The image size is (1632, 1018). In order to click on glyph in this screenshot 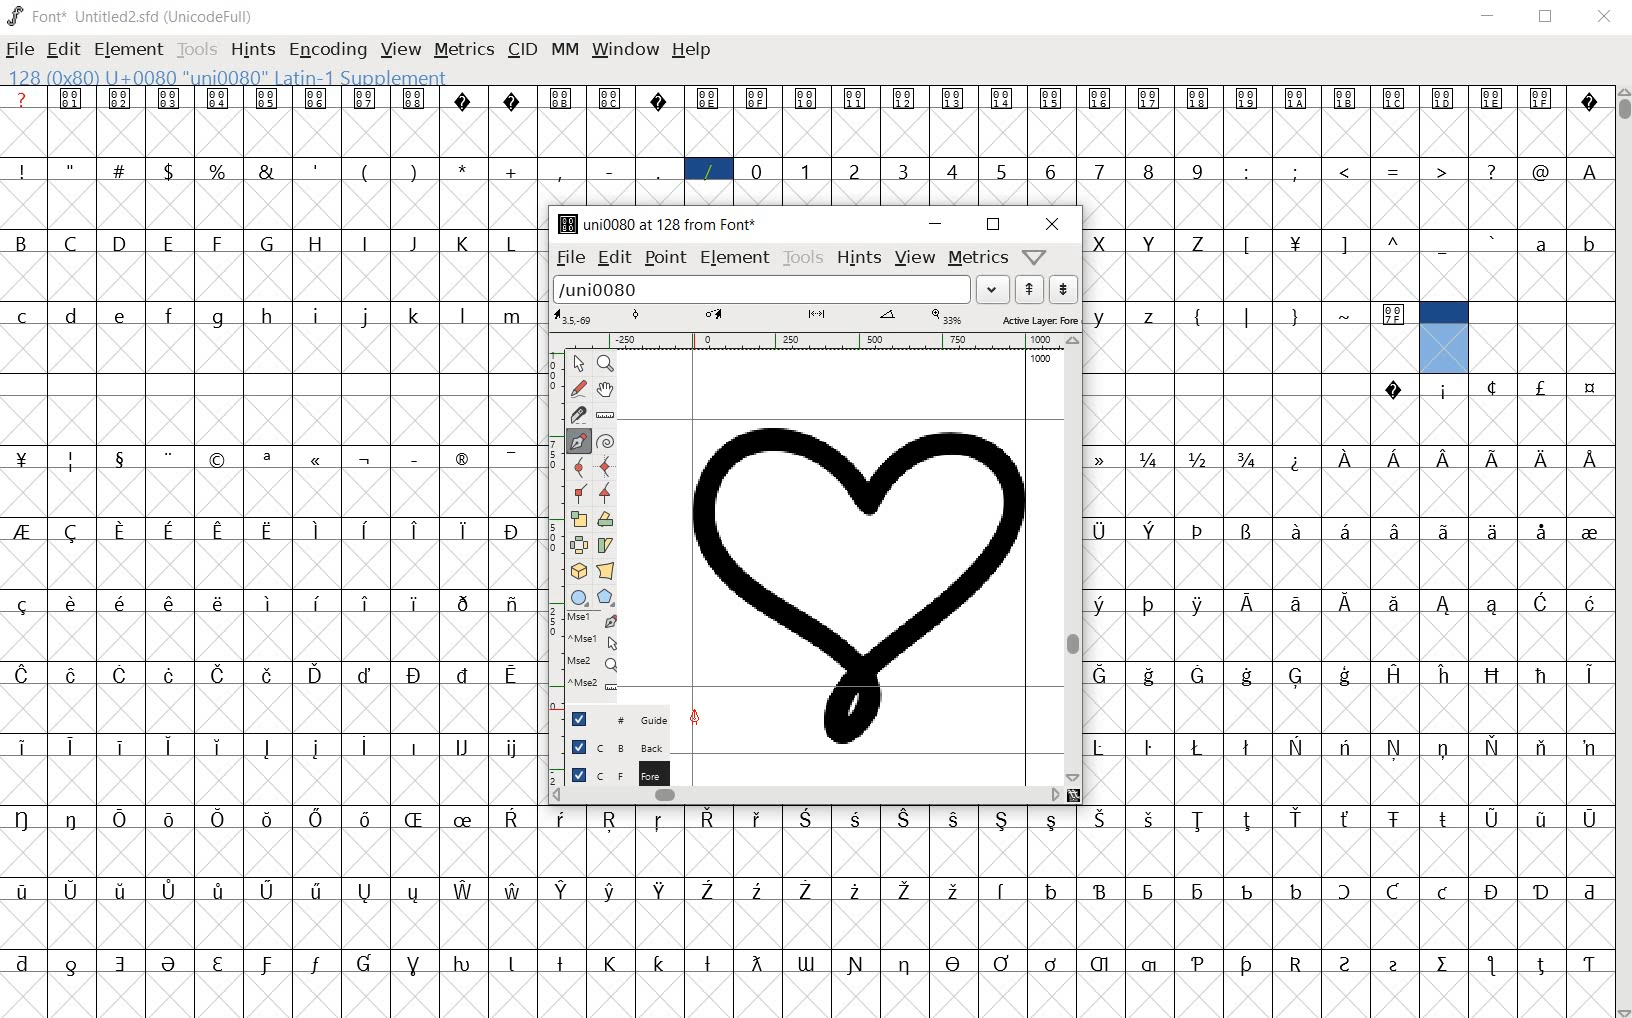, I will do `click(461, 316)`.